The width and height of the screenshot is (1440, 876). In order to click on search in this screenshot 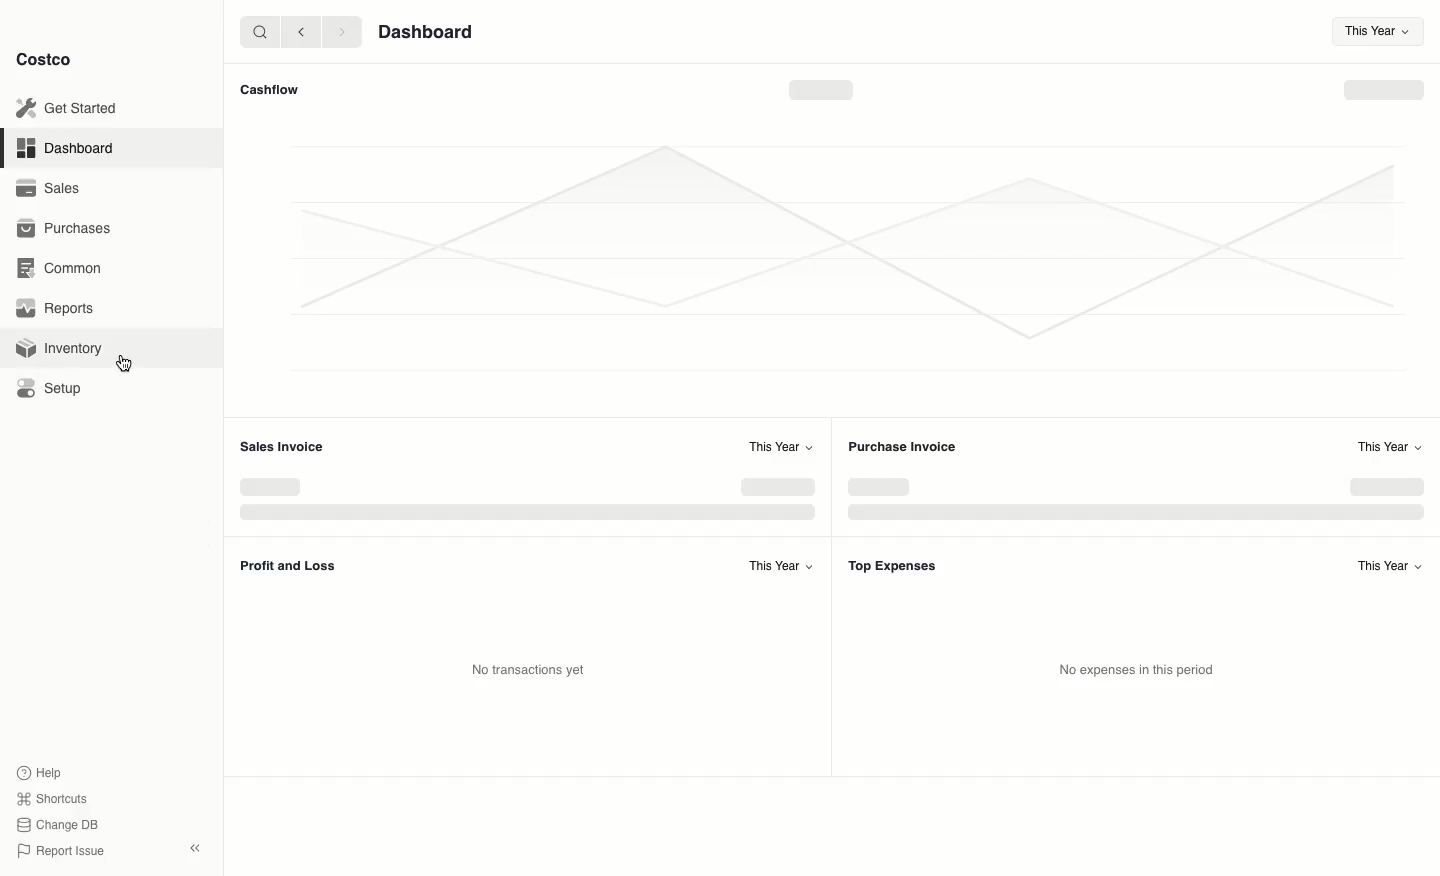, I will do `click(262, 33)`.